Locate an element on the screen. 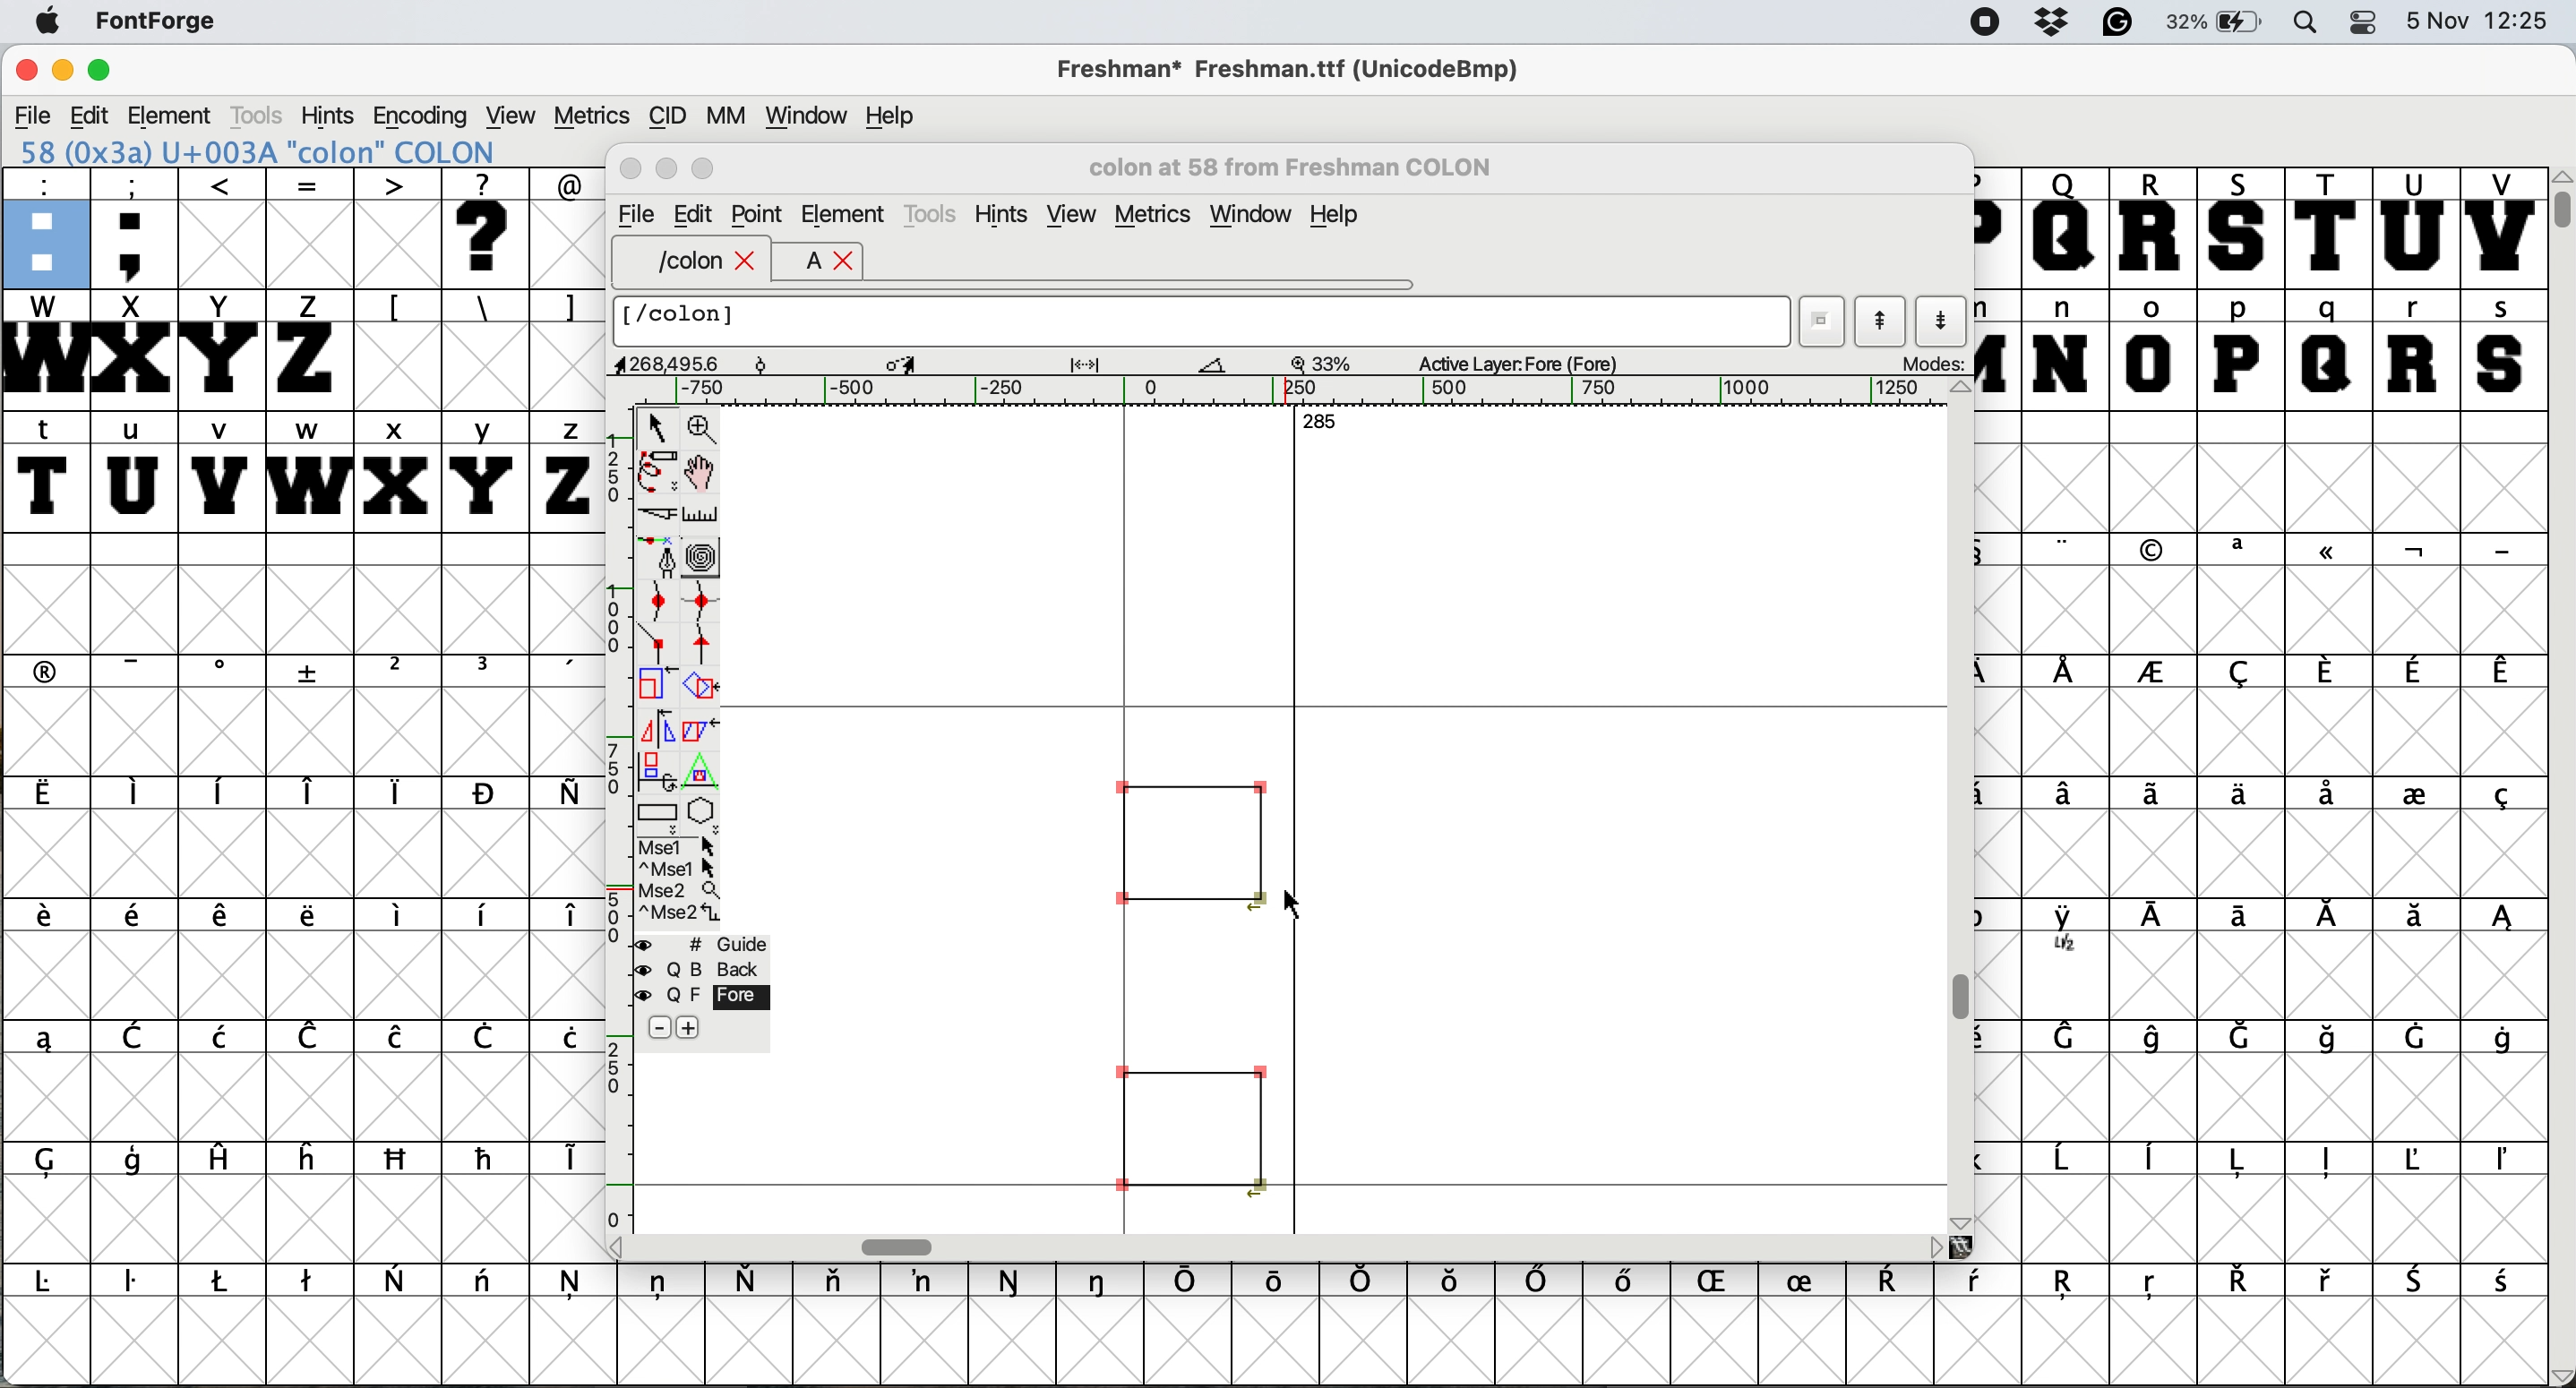 This screenshot has width=2576, height=1388. symbol is located at coordinates (59, 1161).